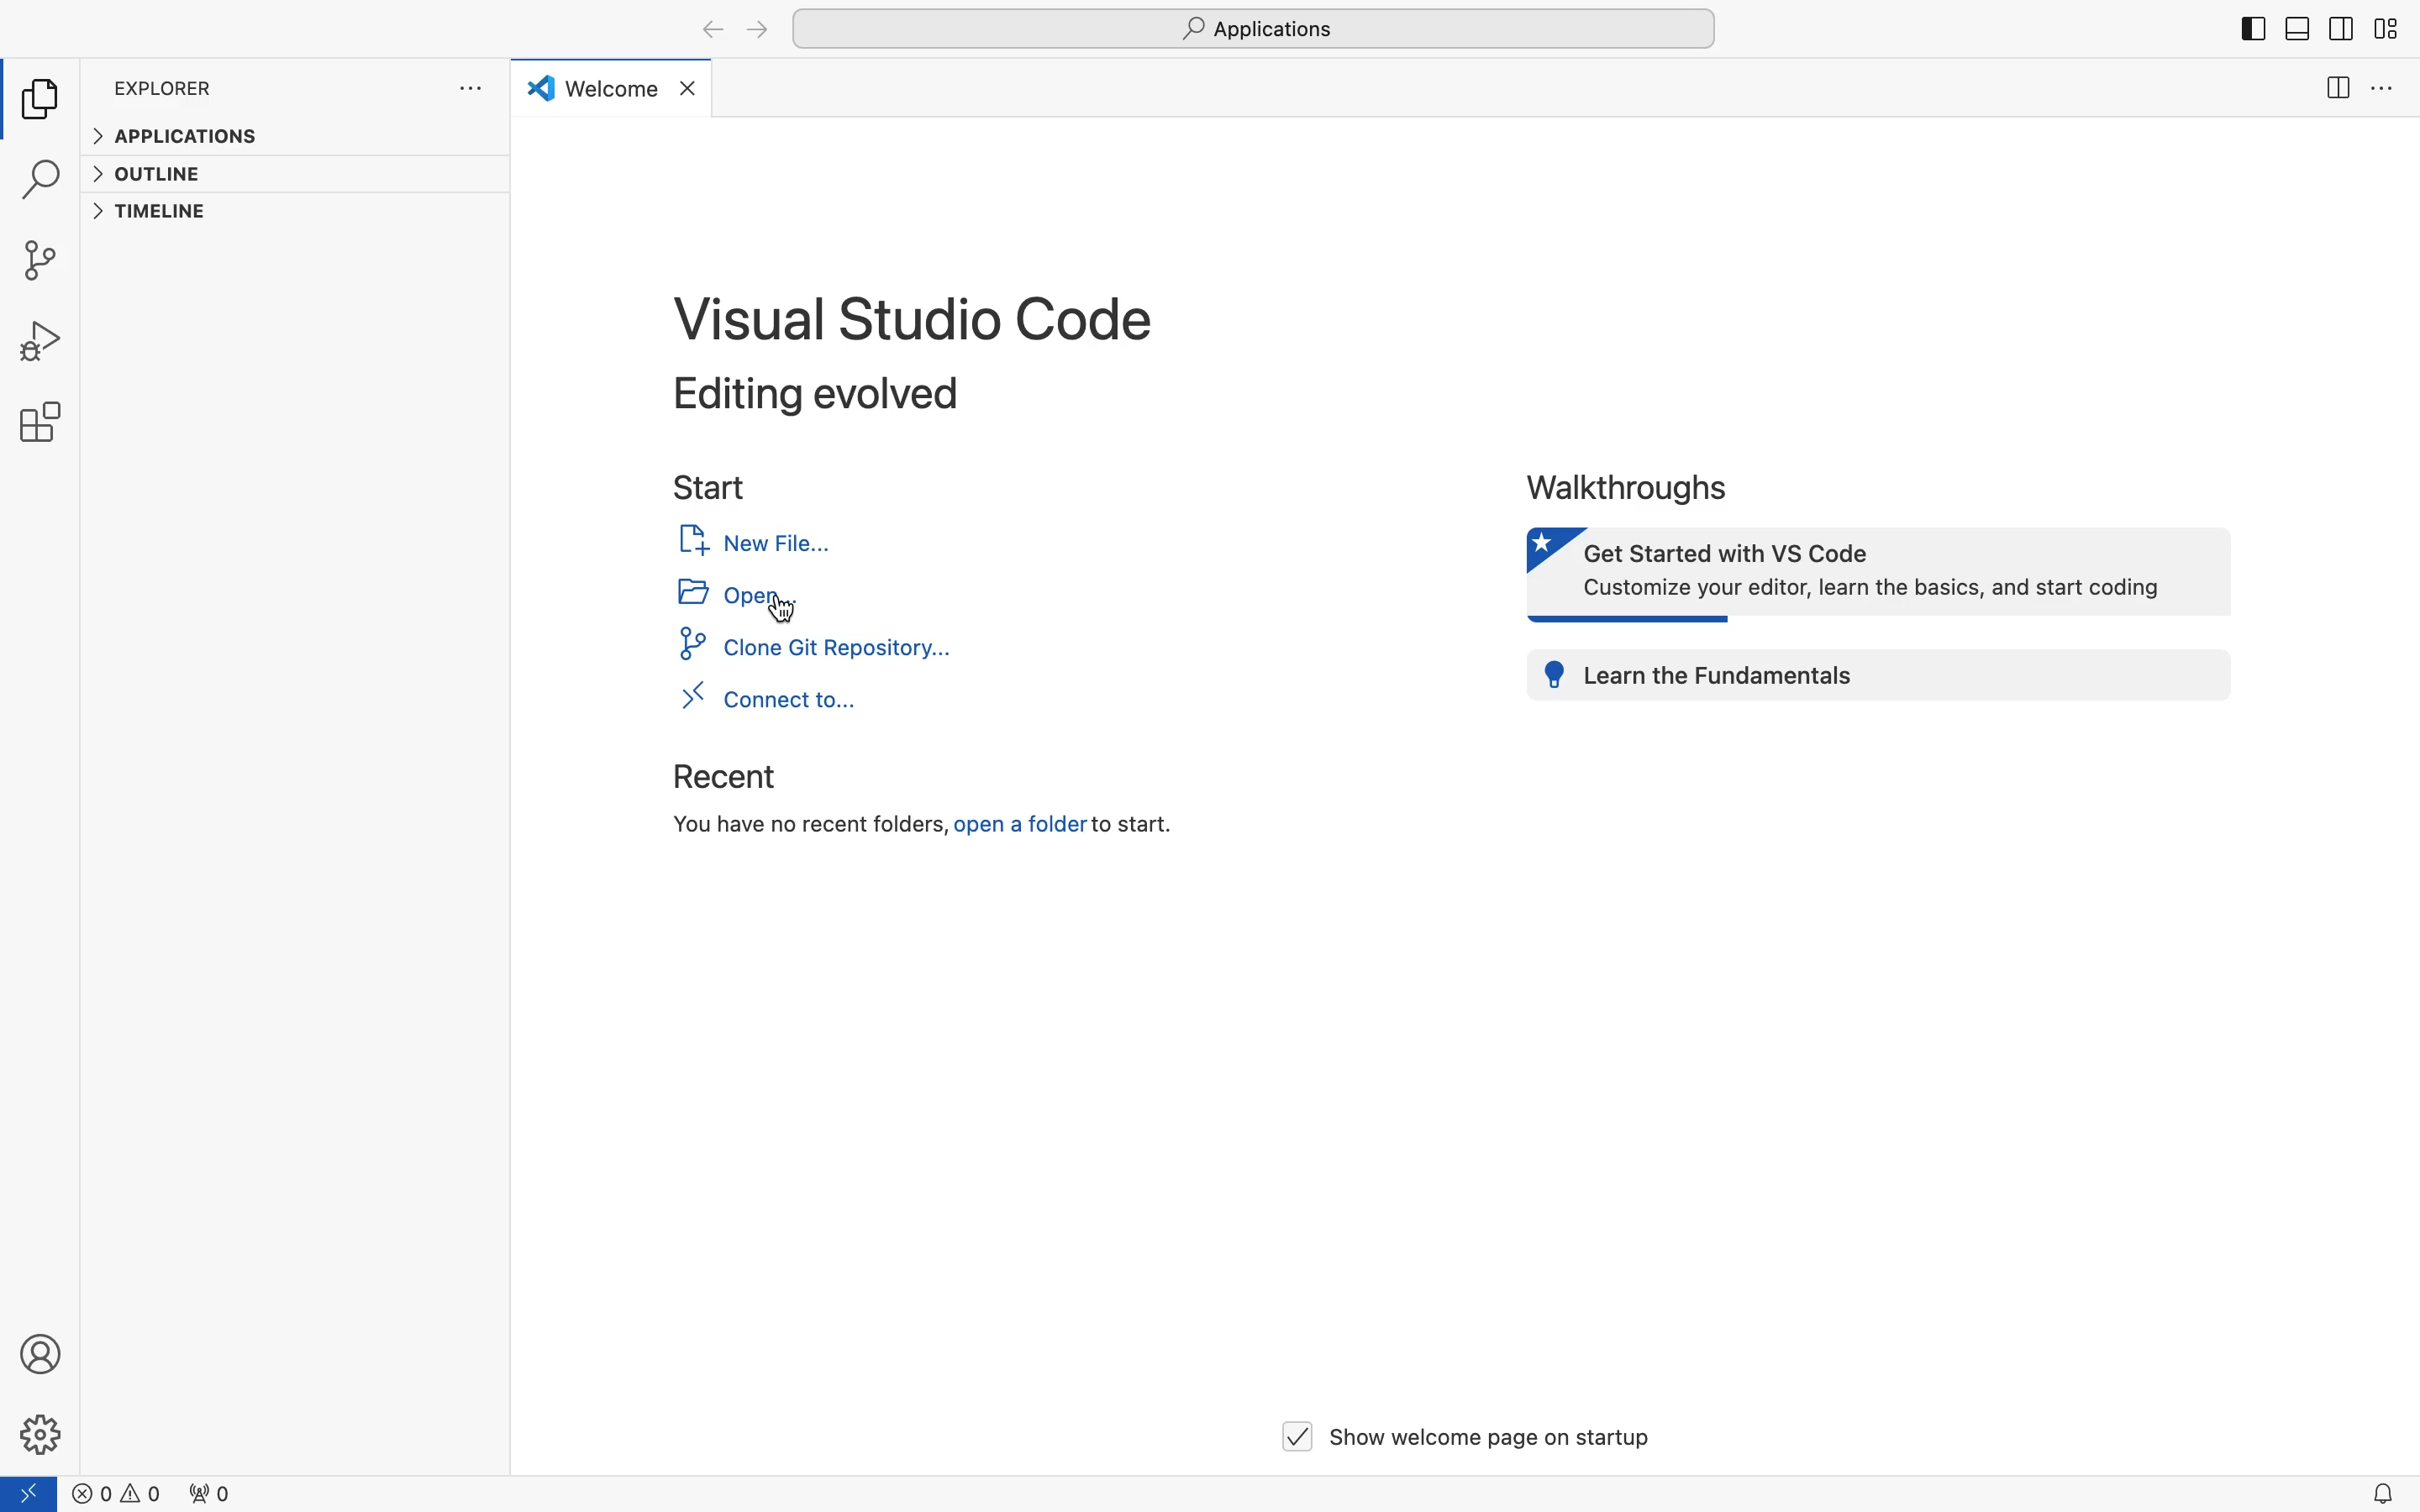 This screenshot has height=1512, width=2420. I want to click on explorer, so click(165, 90).